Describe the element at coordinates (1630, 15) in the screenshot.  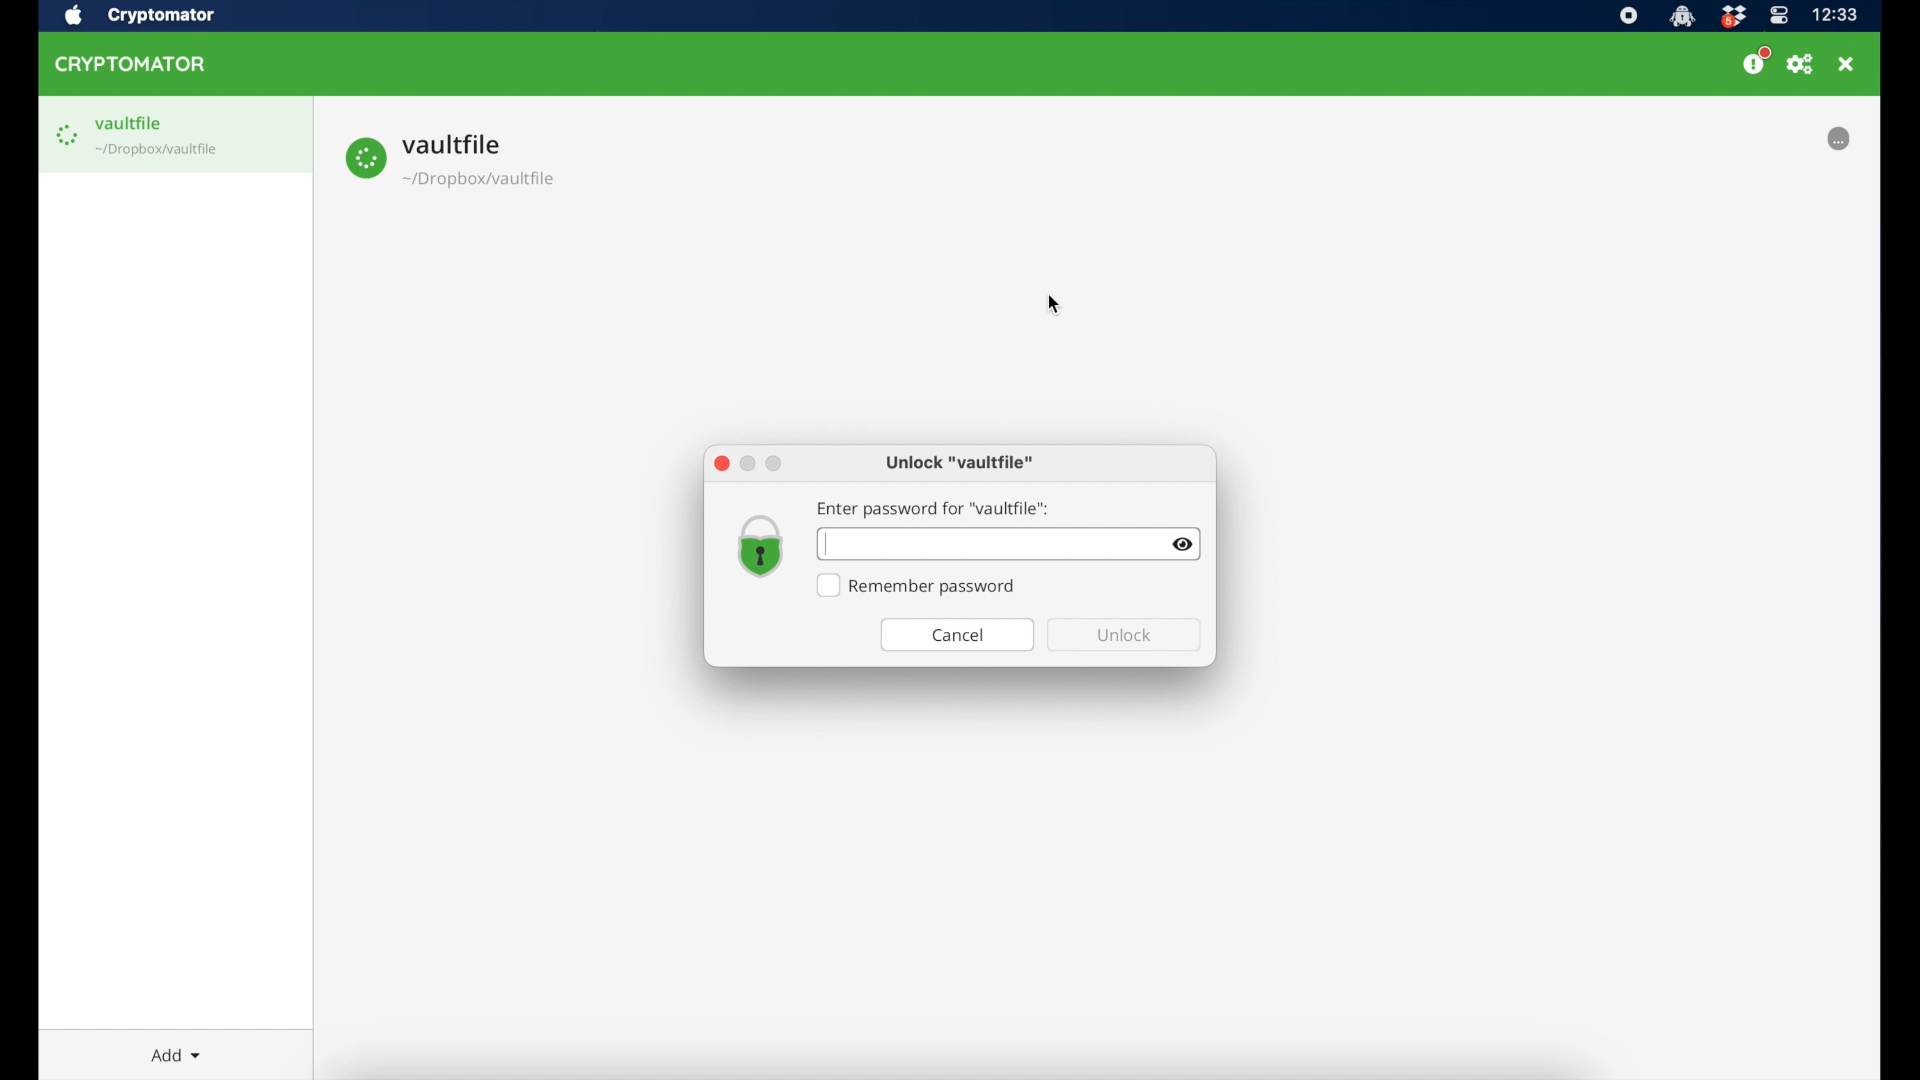
I see `screen recorder icon` at that location.